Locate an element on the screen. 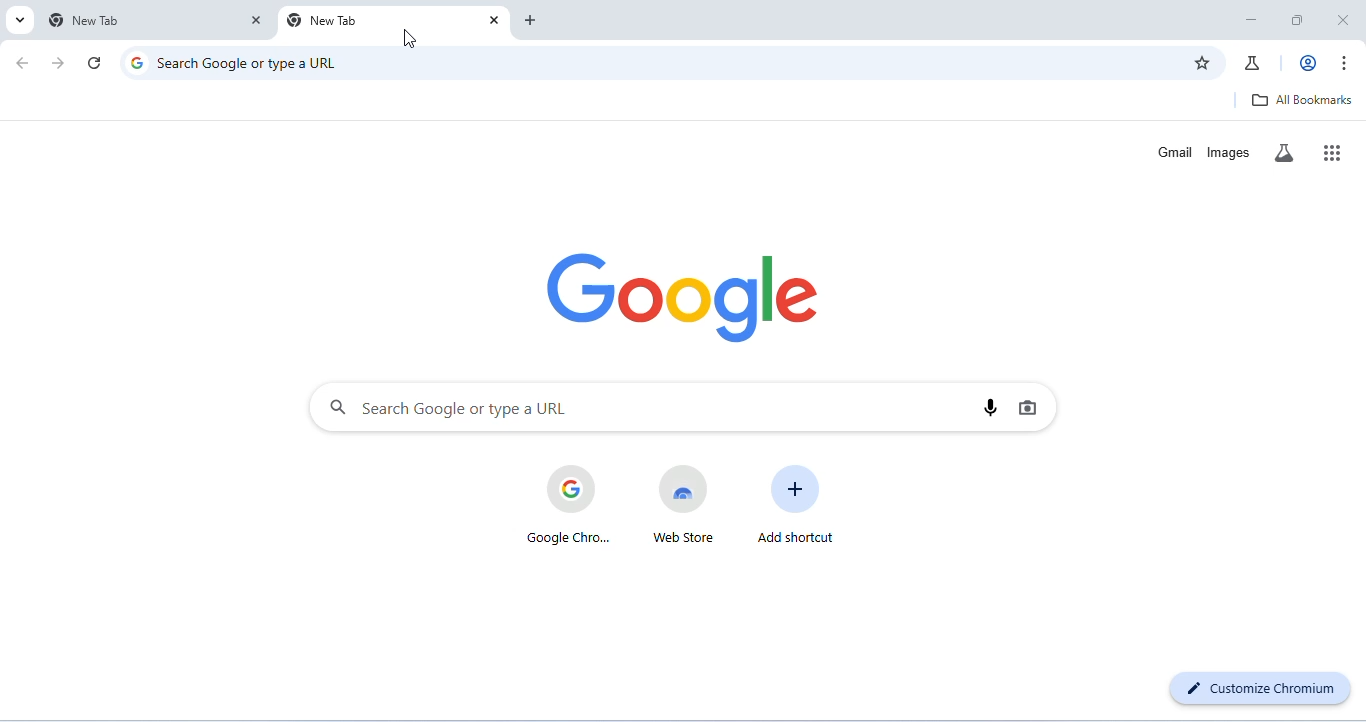 This screenshot has height=722, width=1366. image search is located at coordinates (1029, 407).